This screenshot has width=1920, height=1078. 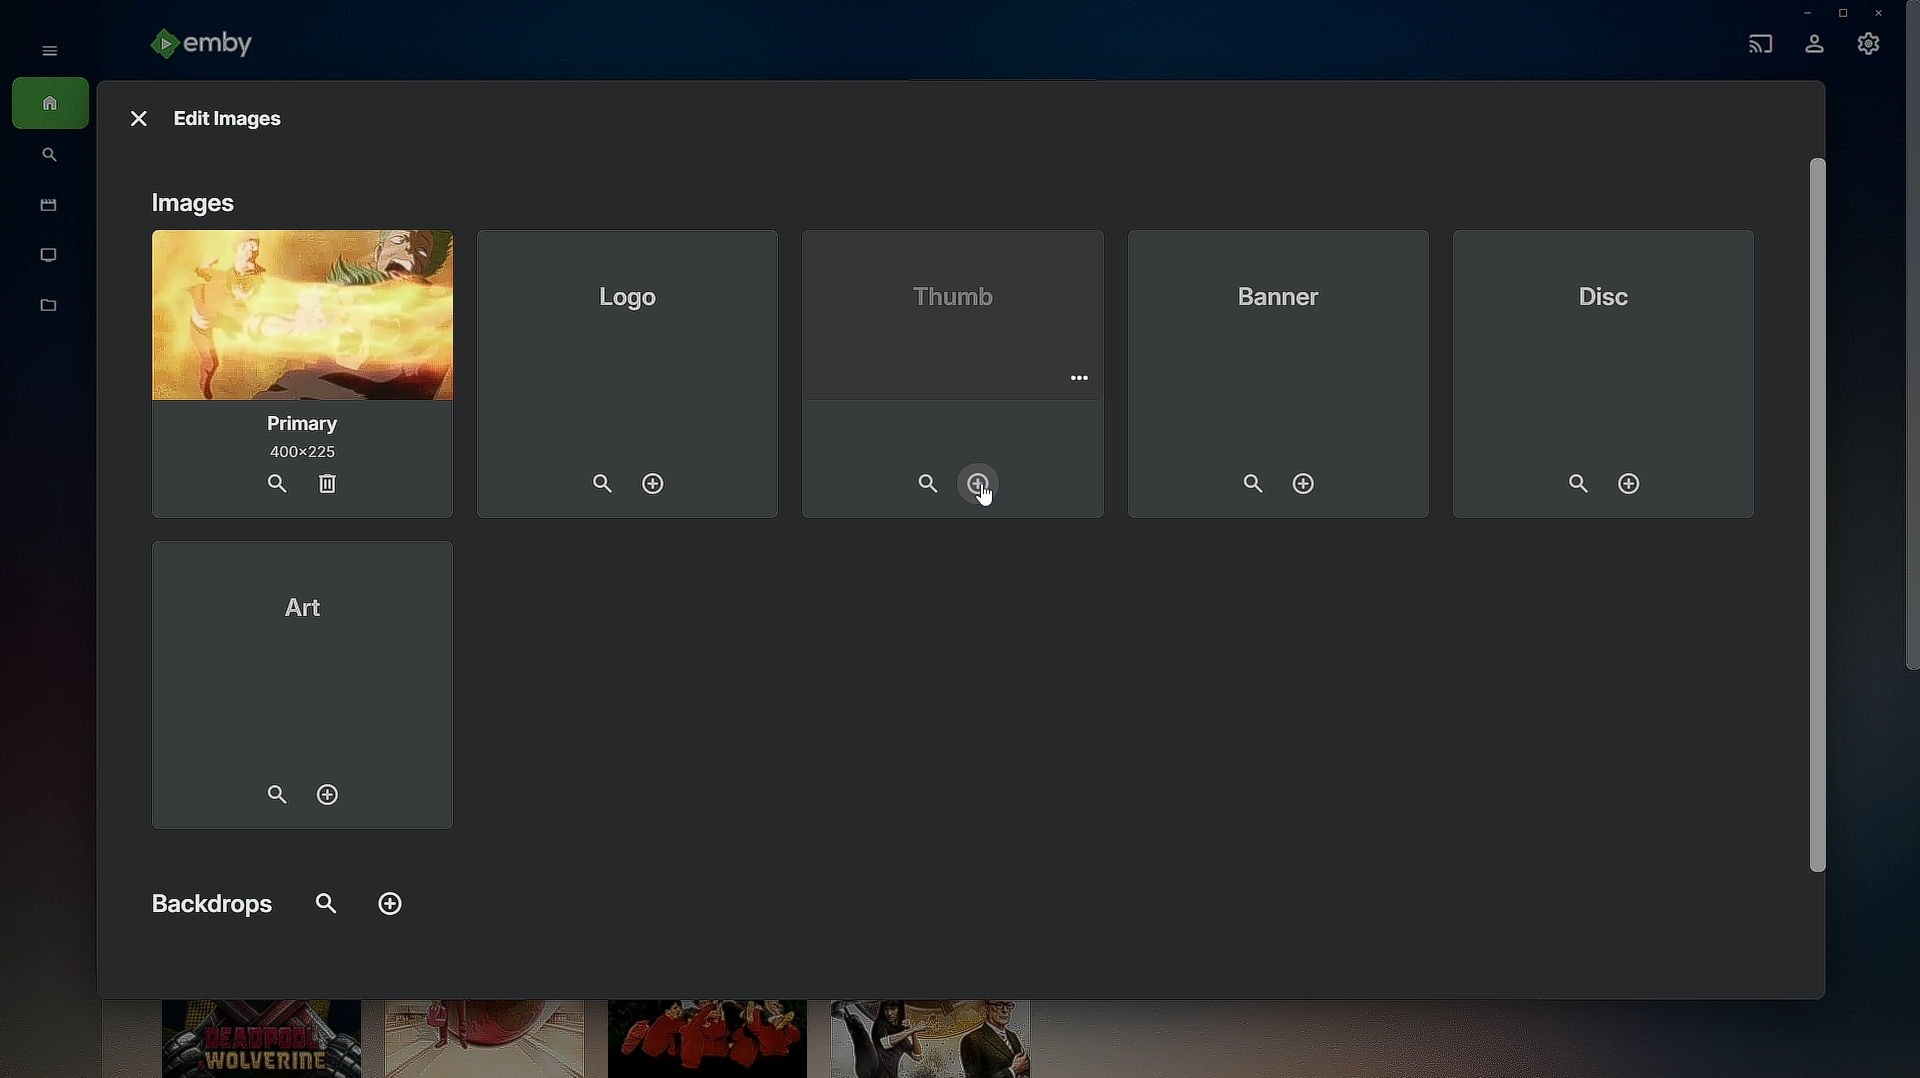 What do you see at coordinates (1882, 13) in the screenshot?
I see `Close` at bounding box center [1882, 13].